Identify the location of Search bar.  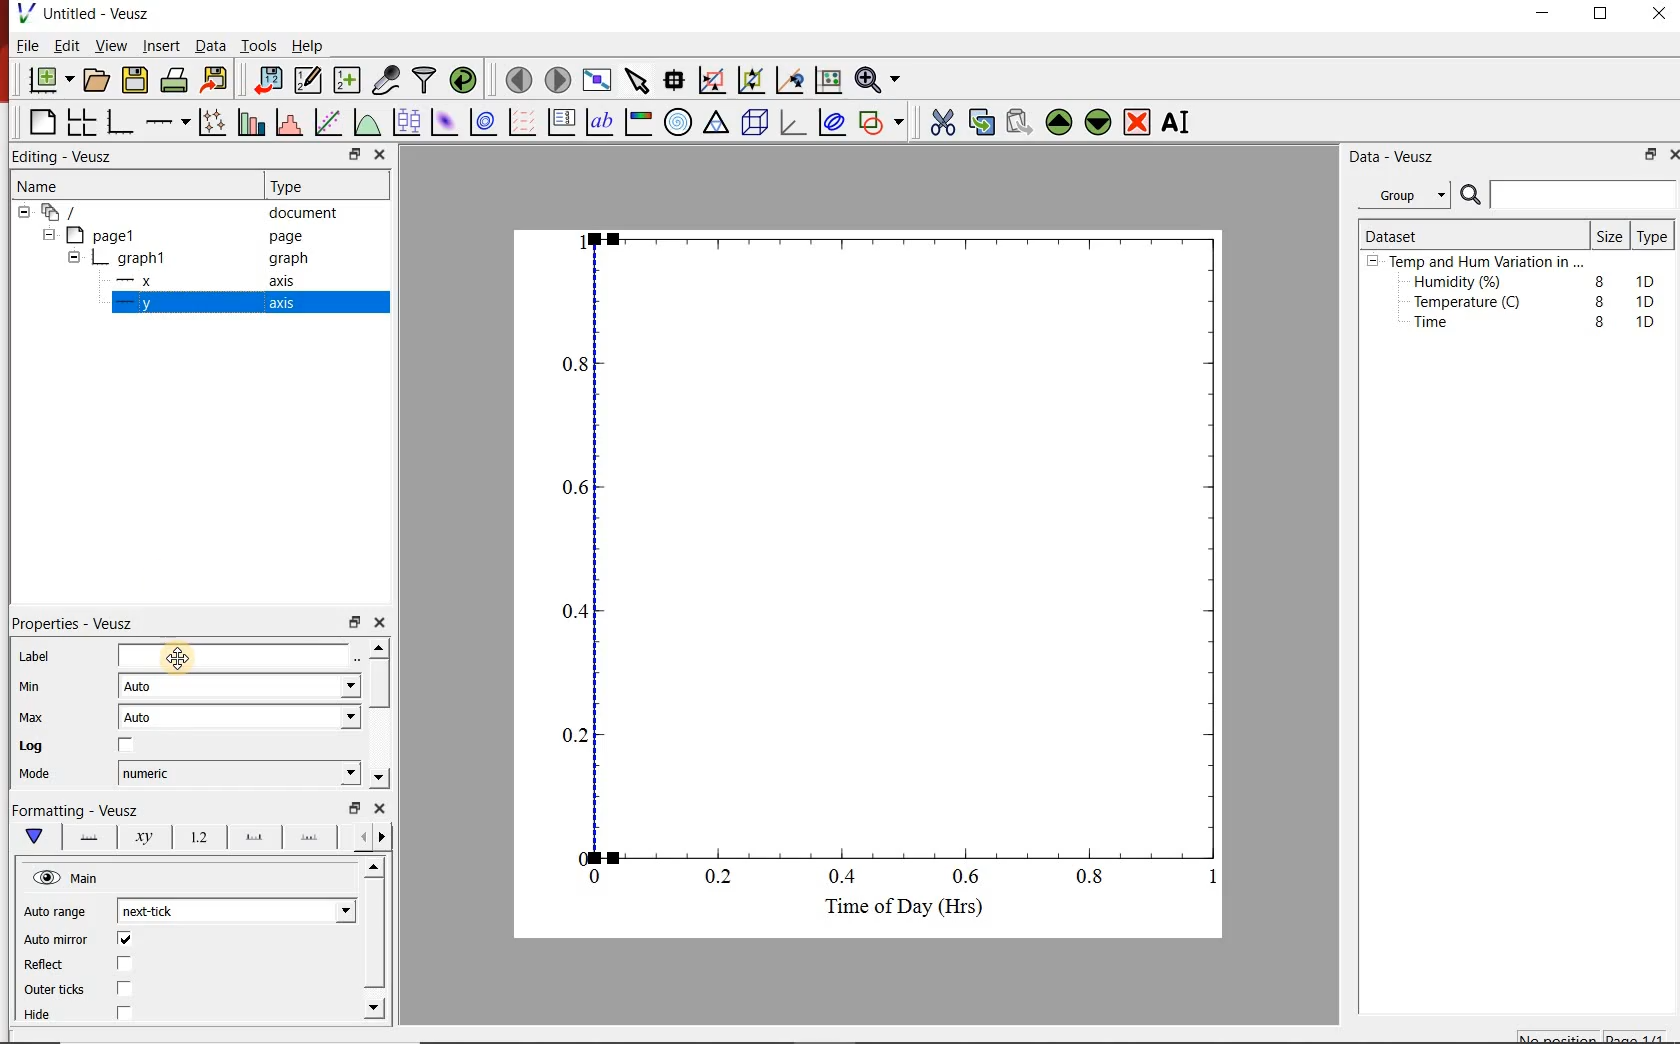
(1568, 195).